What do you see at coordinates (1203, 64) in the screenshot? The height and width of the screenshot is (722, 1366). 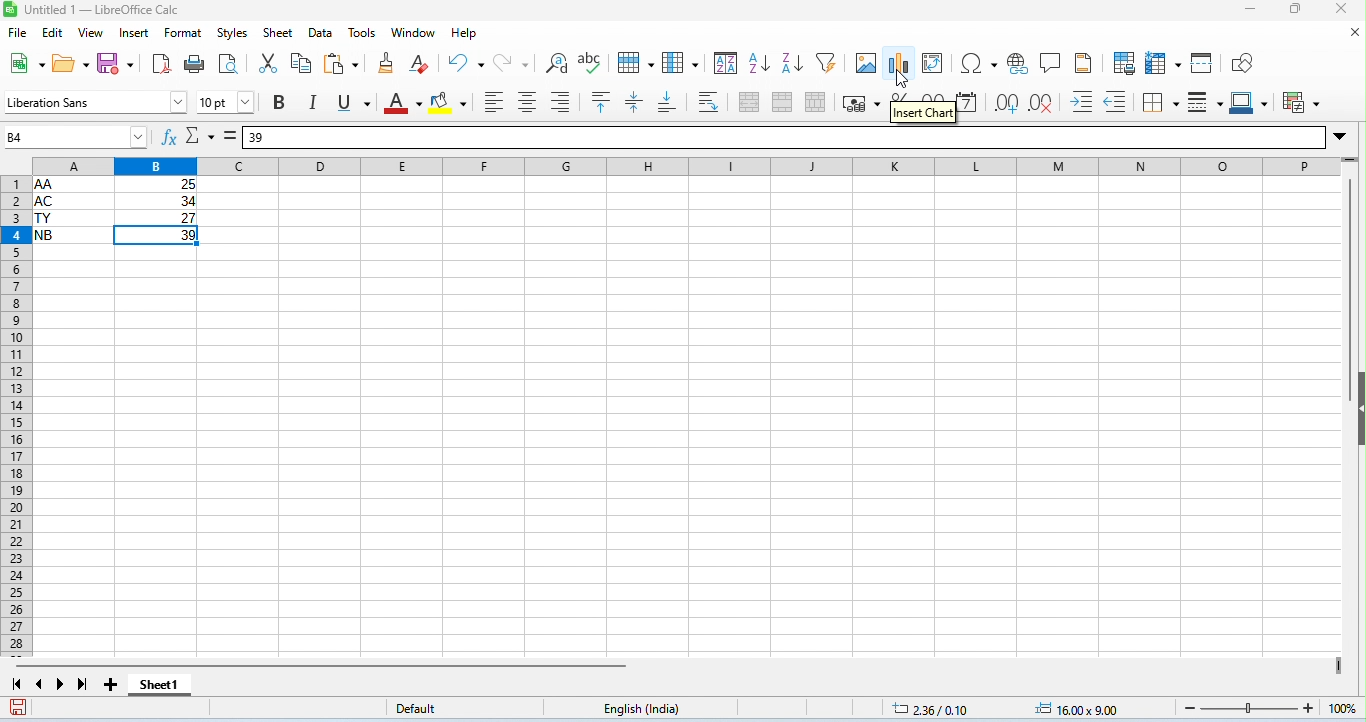 I see `split window` at bounding box center [1203, 64].